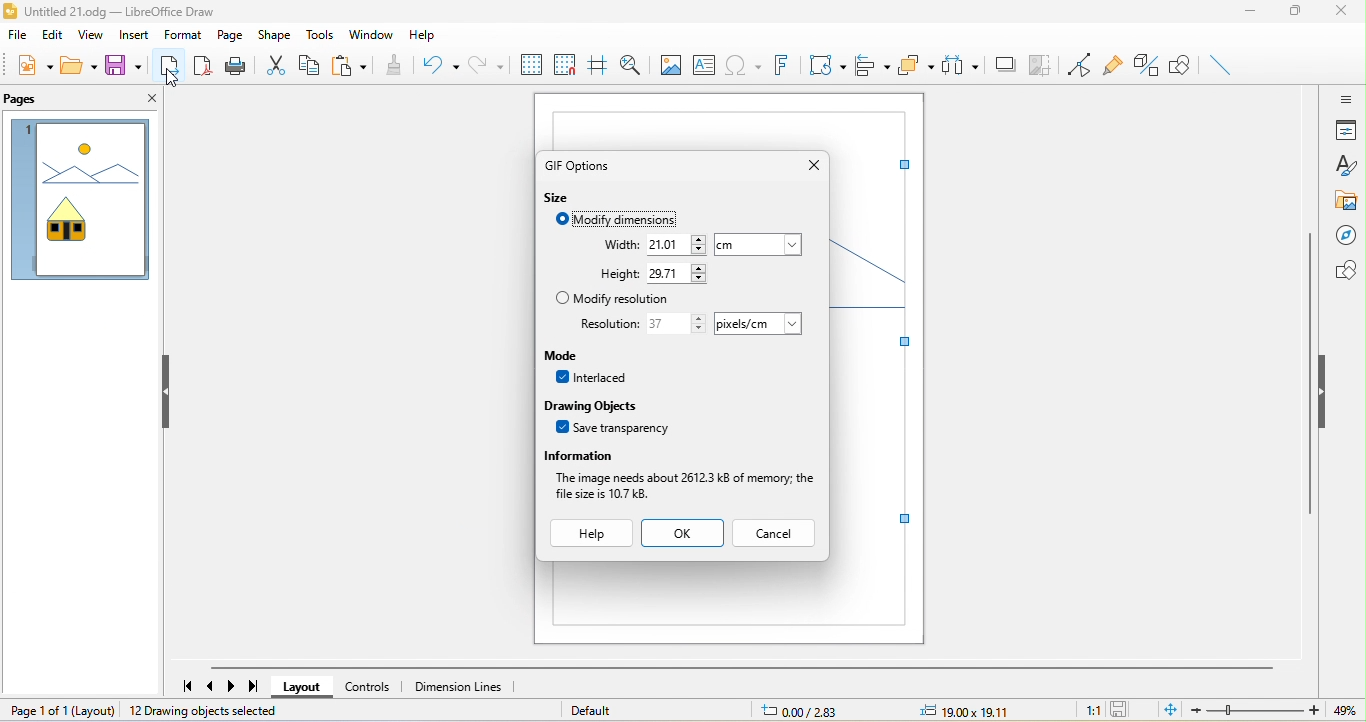  What do you see at coordinates (622, 221) in the screenshot?
I see `modify dimensions` at bounding box center [622, 221].